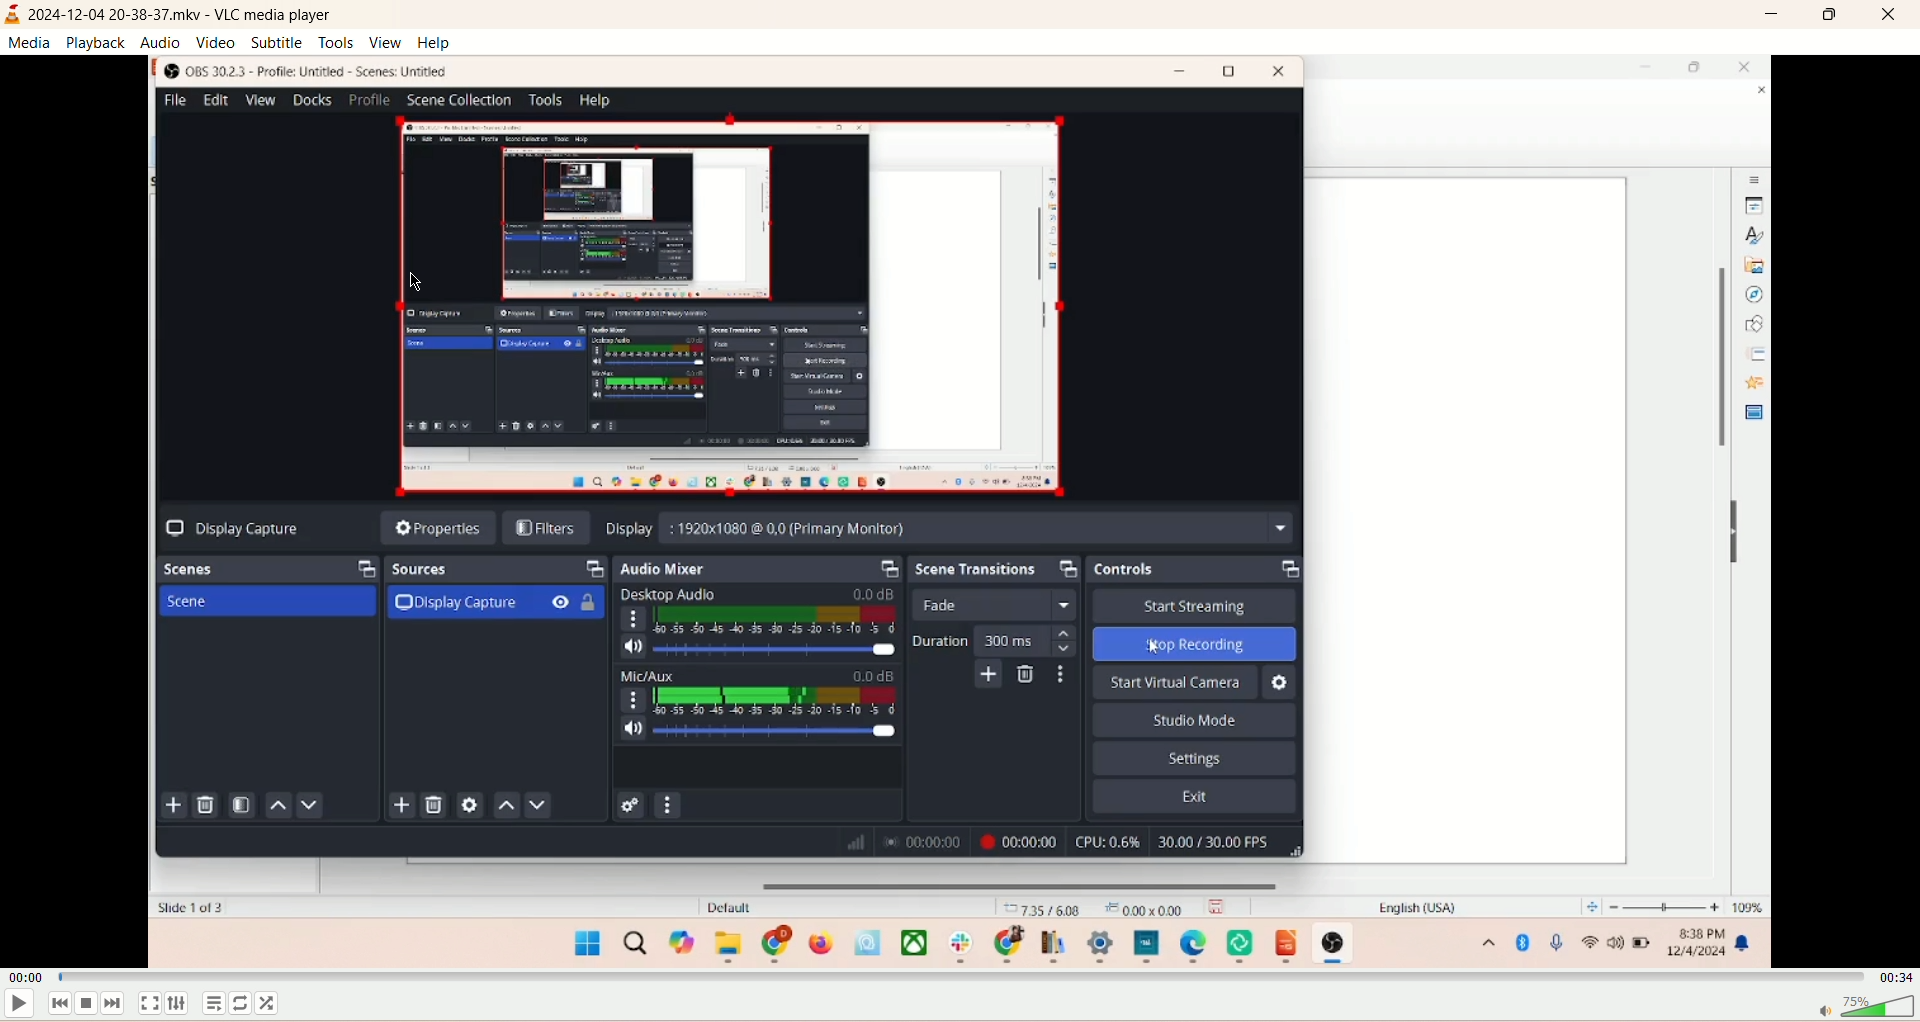 The height and width of the screenshot is (1022, 1920). Describe the element at coordinates (964, 975) in the screenshot. I see `progress bar` at that location.